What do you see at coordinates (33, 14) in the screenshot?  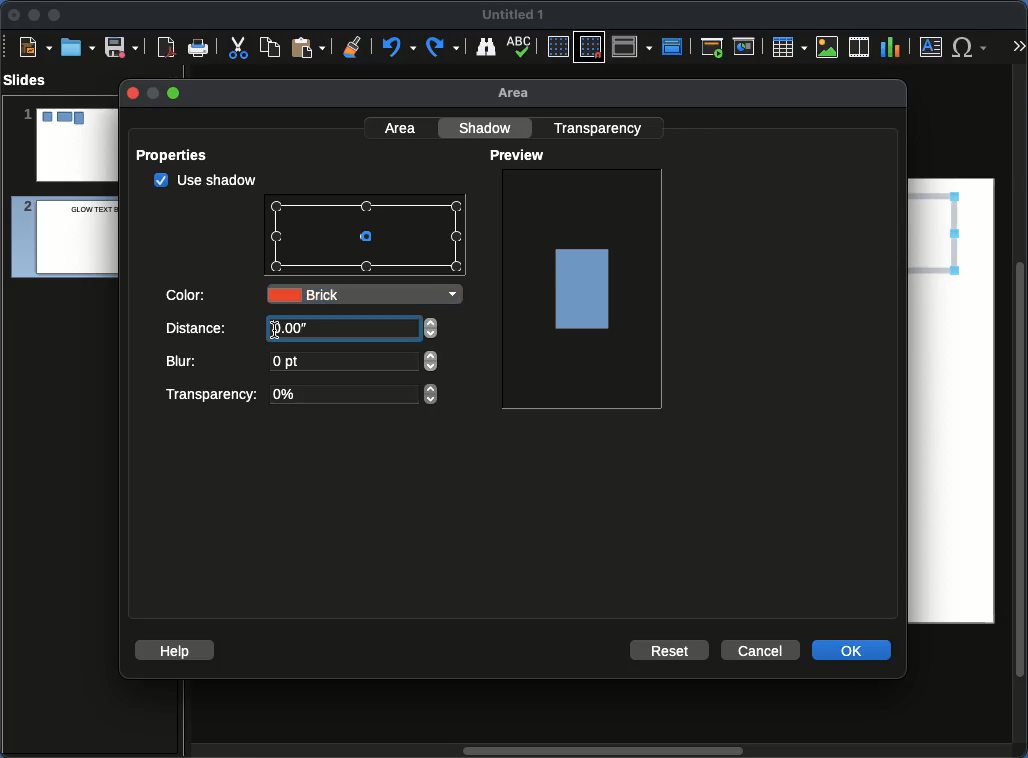 I see `Minimize` at bounding box center [33, 14].